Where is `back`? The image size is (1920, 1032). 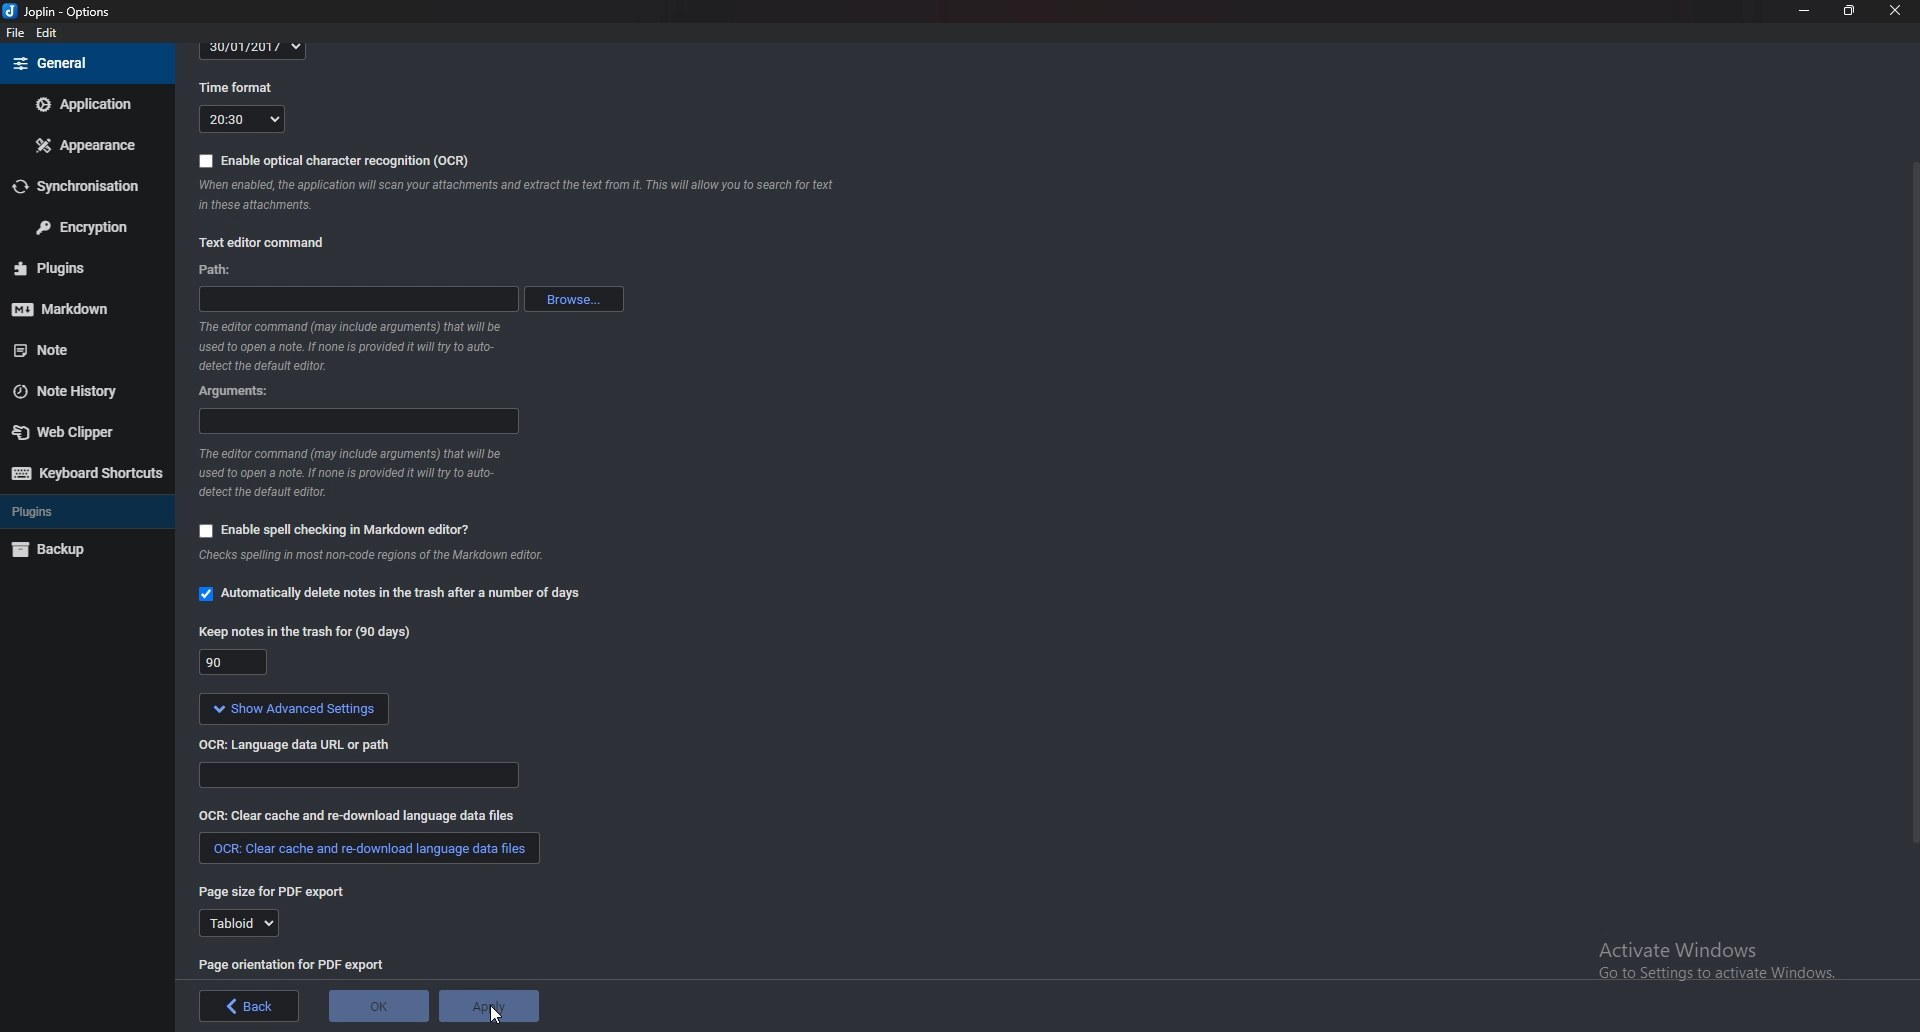 back is located at coordinates (249, 1007).